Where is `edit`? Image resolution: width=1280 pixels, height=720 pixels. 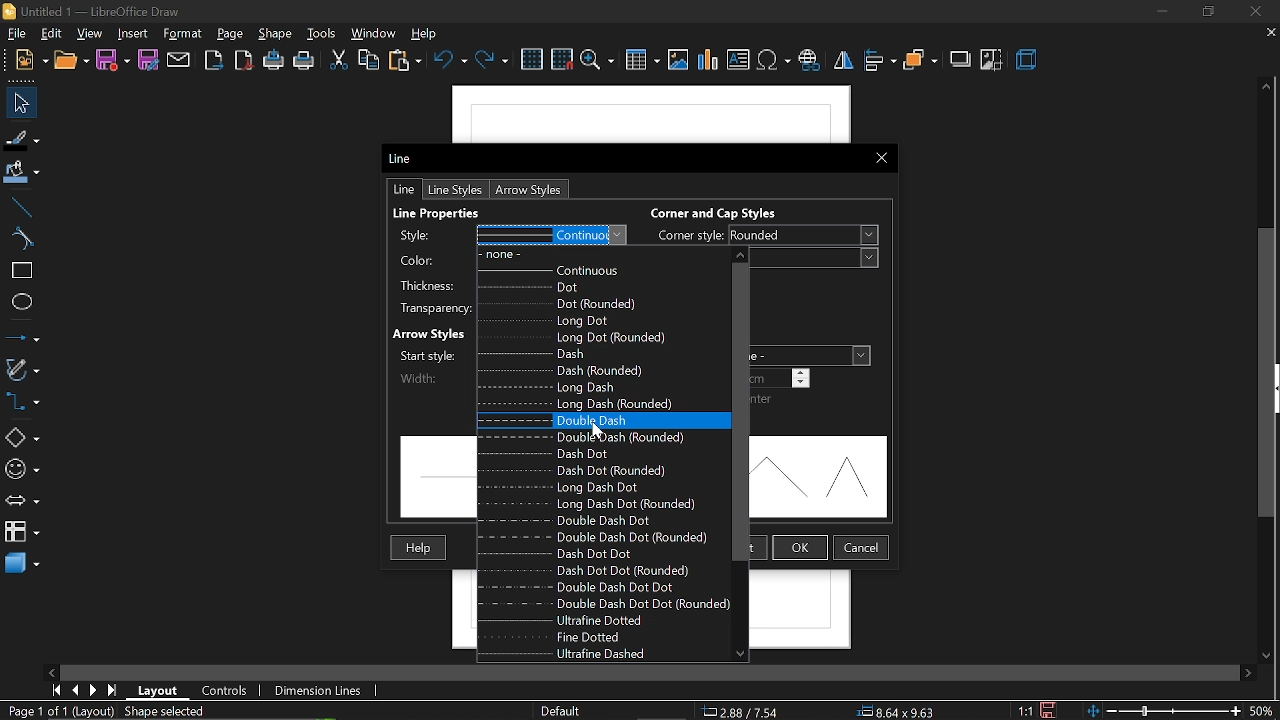
edit is located at coordinates (50, 34).